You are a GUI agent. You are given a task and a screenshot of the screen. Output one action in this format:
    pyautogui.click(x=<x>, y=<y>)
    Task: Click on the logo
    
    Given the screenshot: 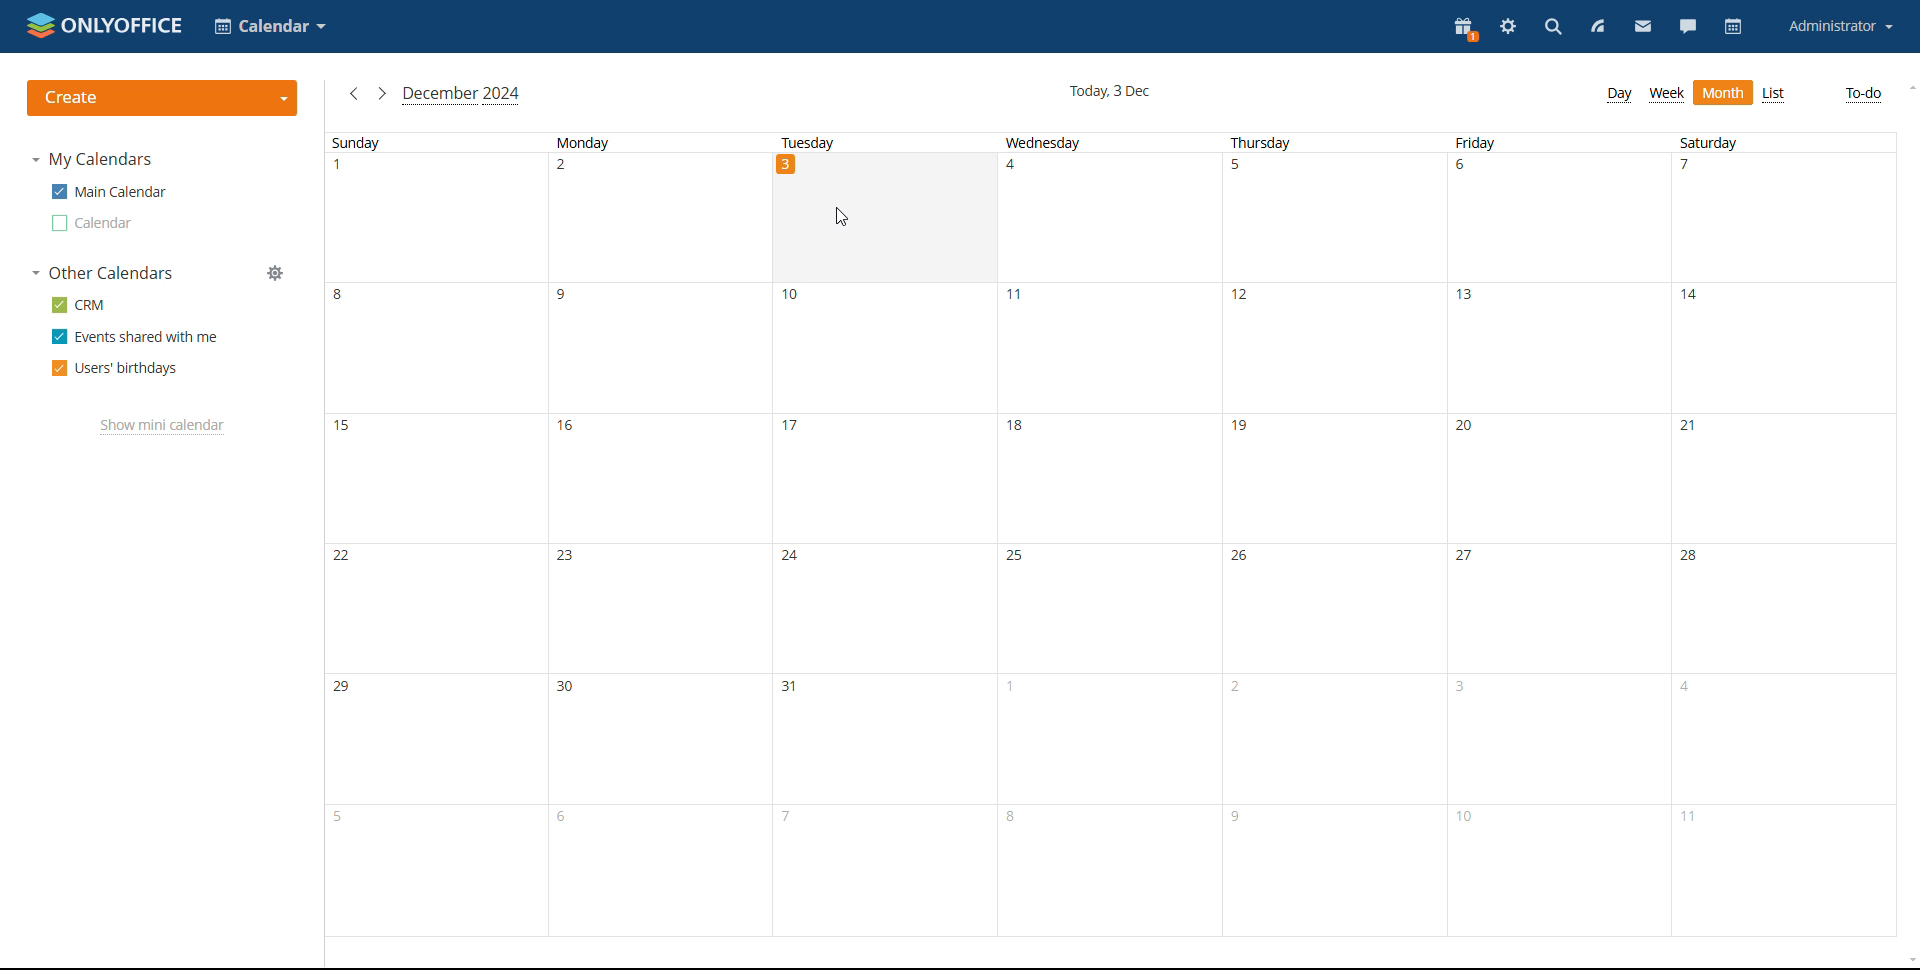 What is the action you would take?
    pyautogui.click(x=105, y=25)
    